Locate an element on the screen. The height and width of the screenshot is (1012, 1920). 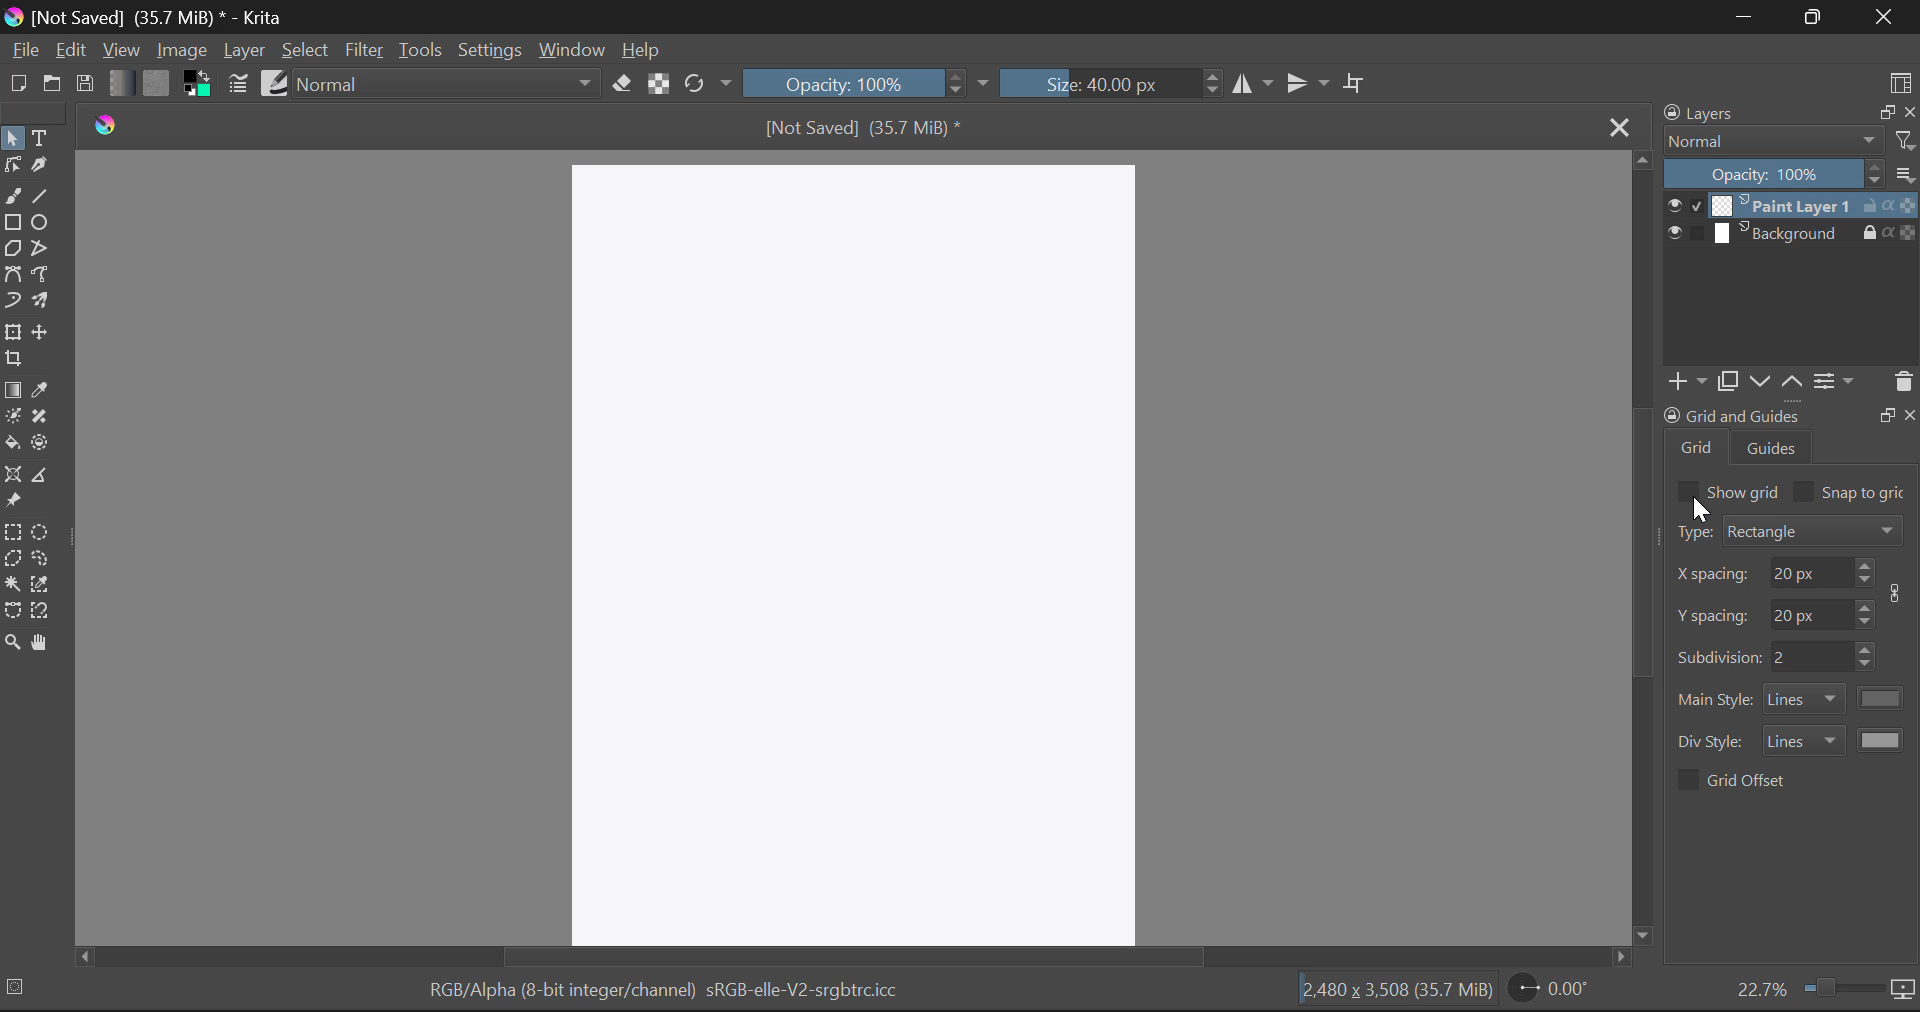
Opacity is located at coordinates (866, 83).